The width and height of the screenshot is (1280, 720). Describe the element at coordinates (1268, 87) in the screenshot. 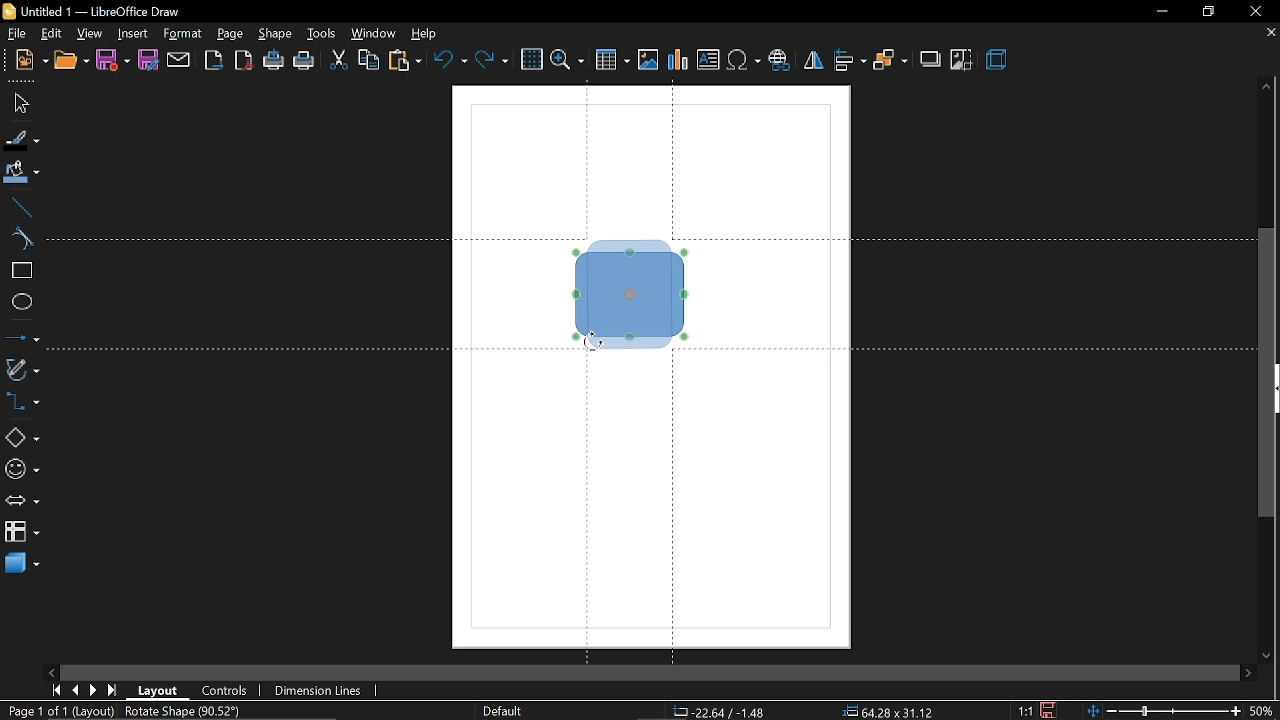

I see `move up` at that location.